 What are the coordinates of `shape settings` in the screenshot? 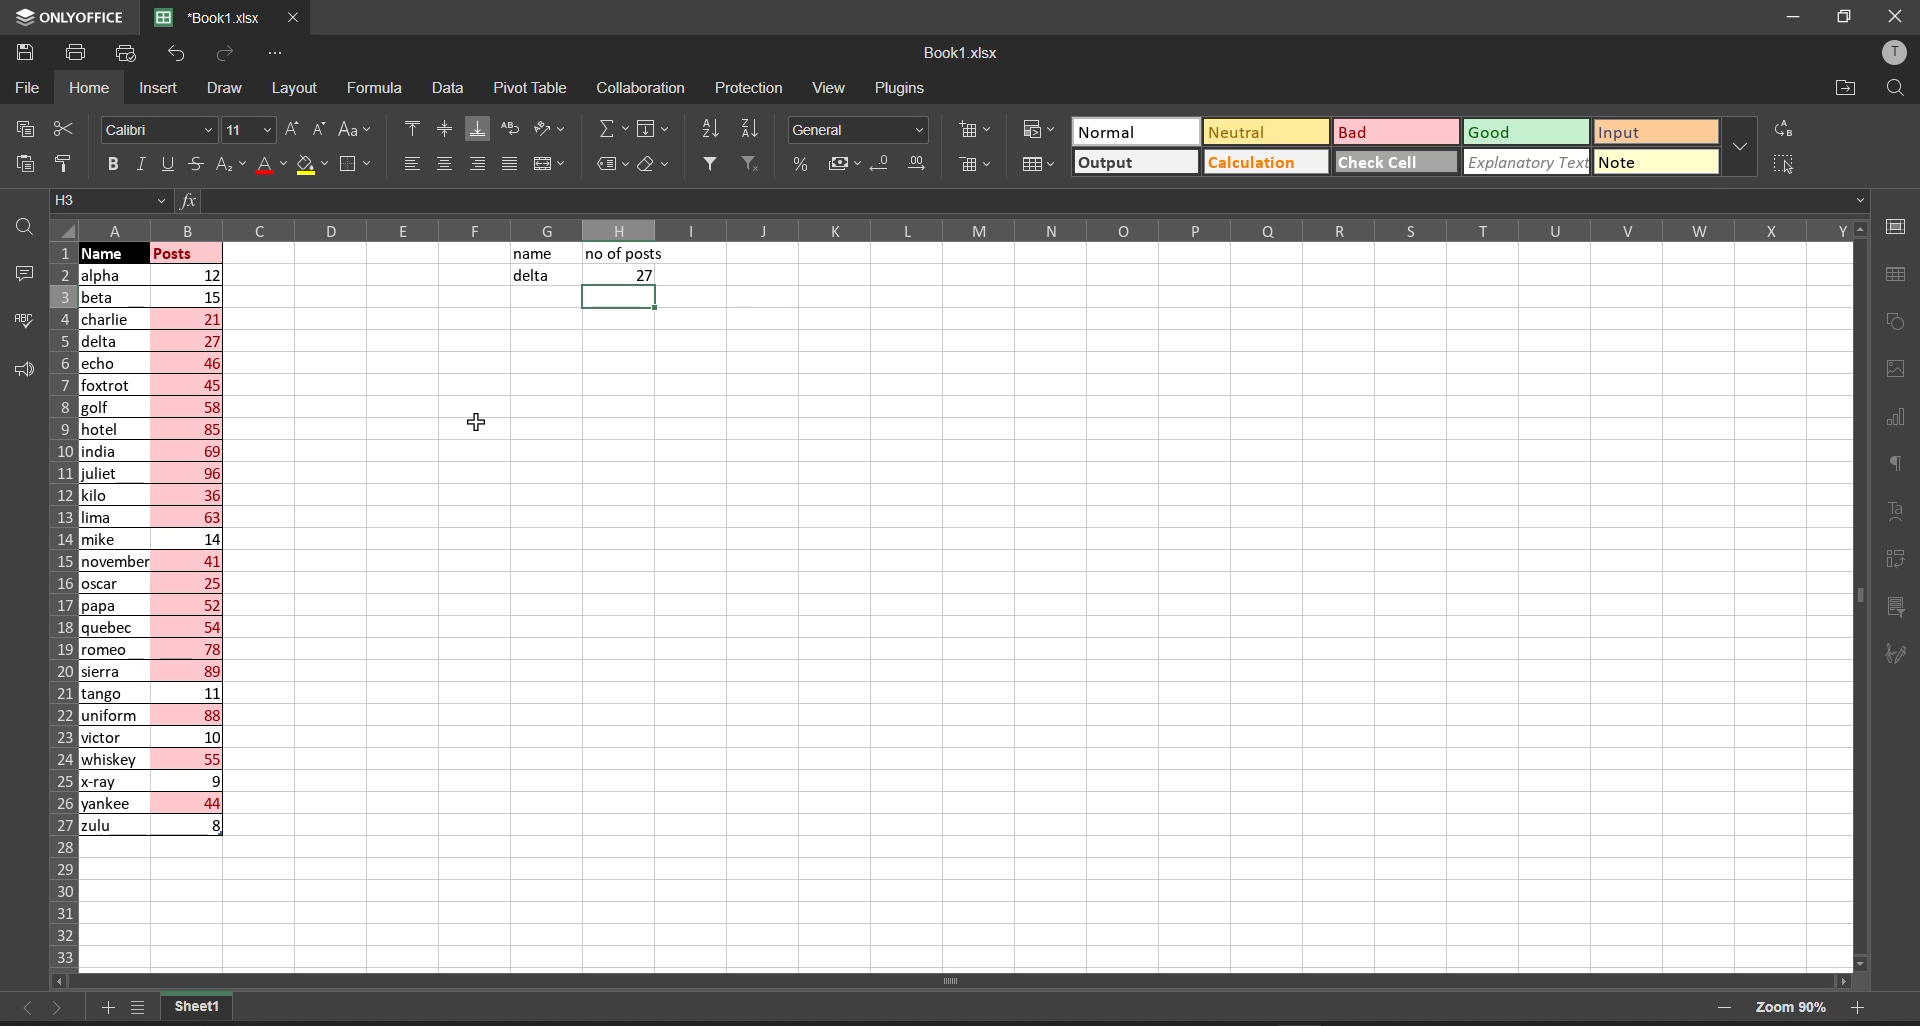 It's located at (1900, 323).